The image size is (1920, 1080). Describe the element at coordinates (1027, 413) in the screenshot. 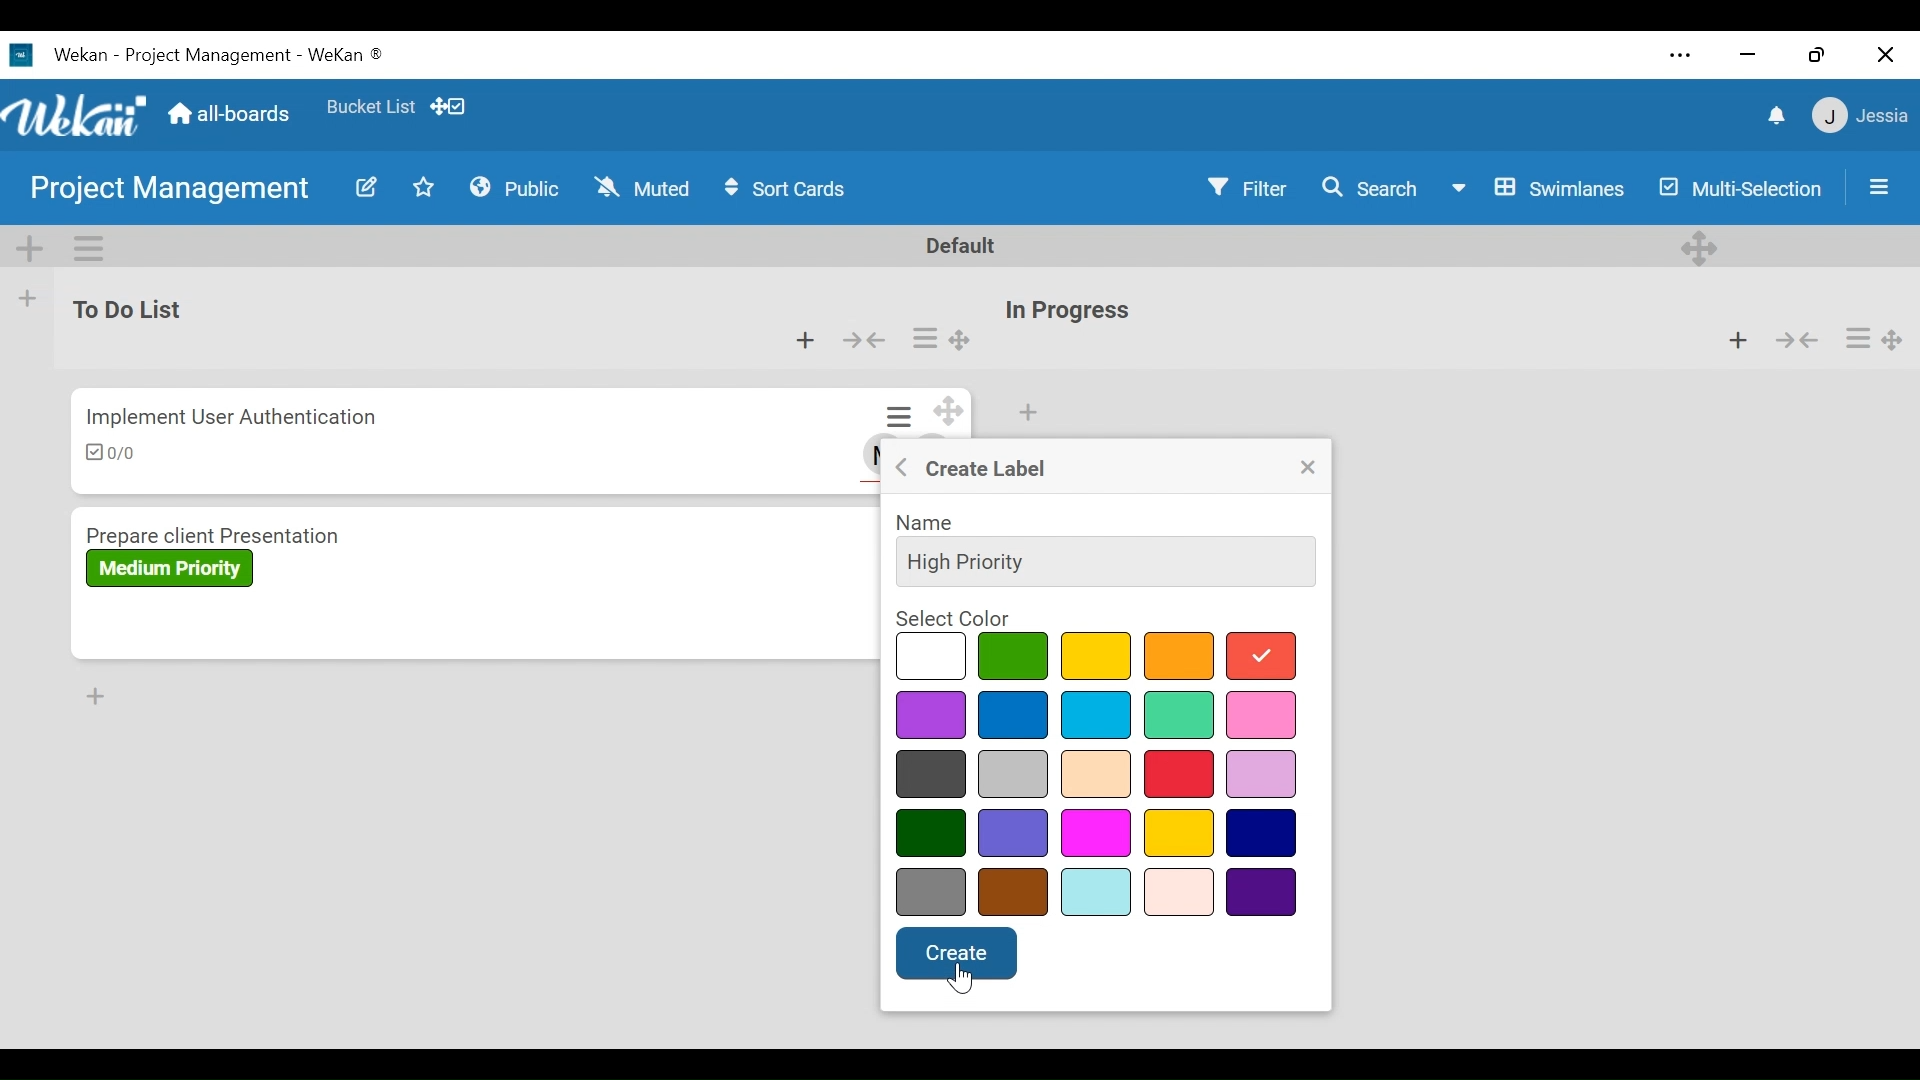

I see `Add card to top of the list` at that location.